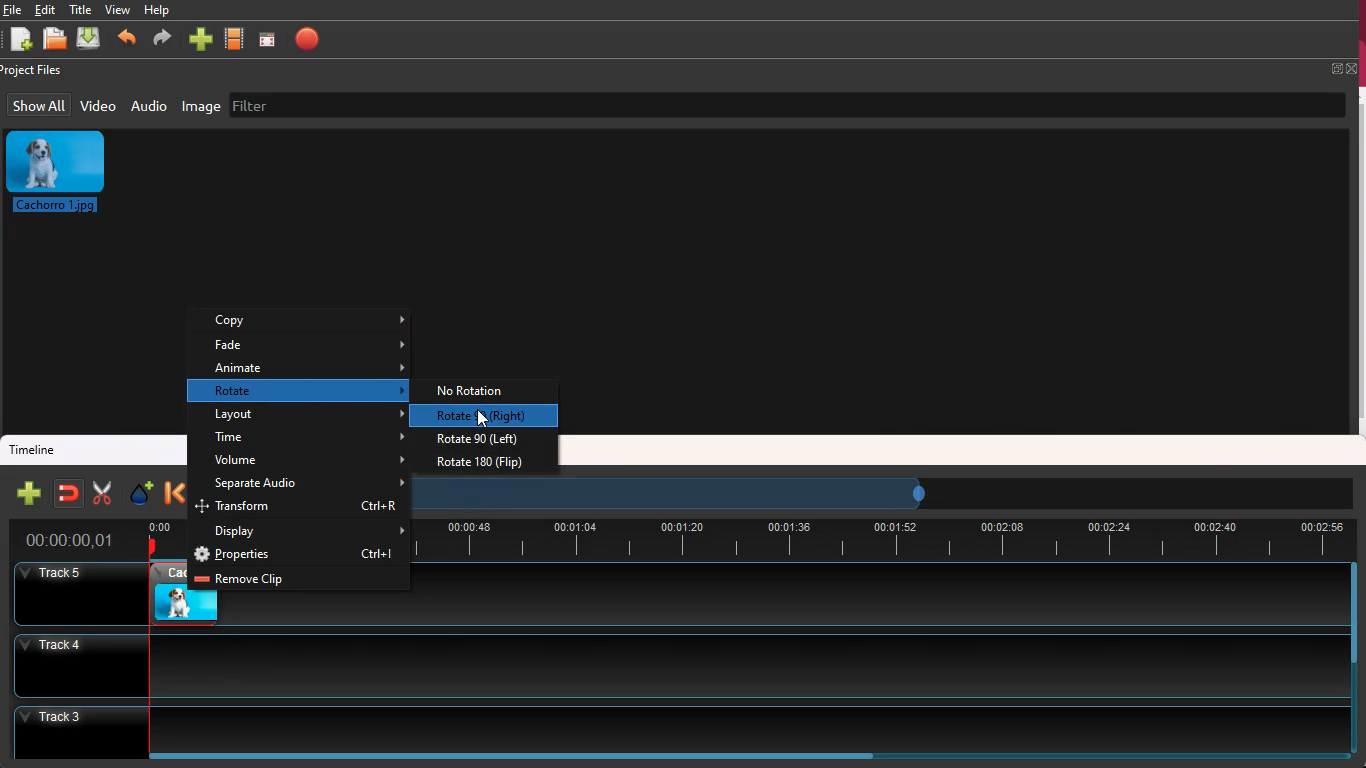 This screenshot has height=768, width=1366. I want to click on help, so click(160, 10).